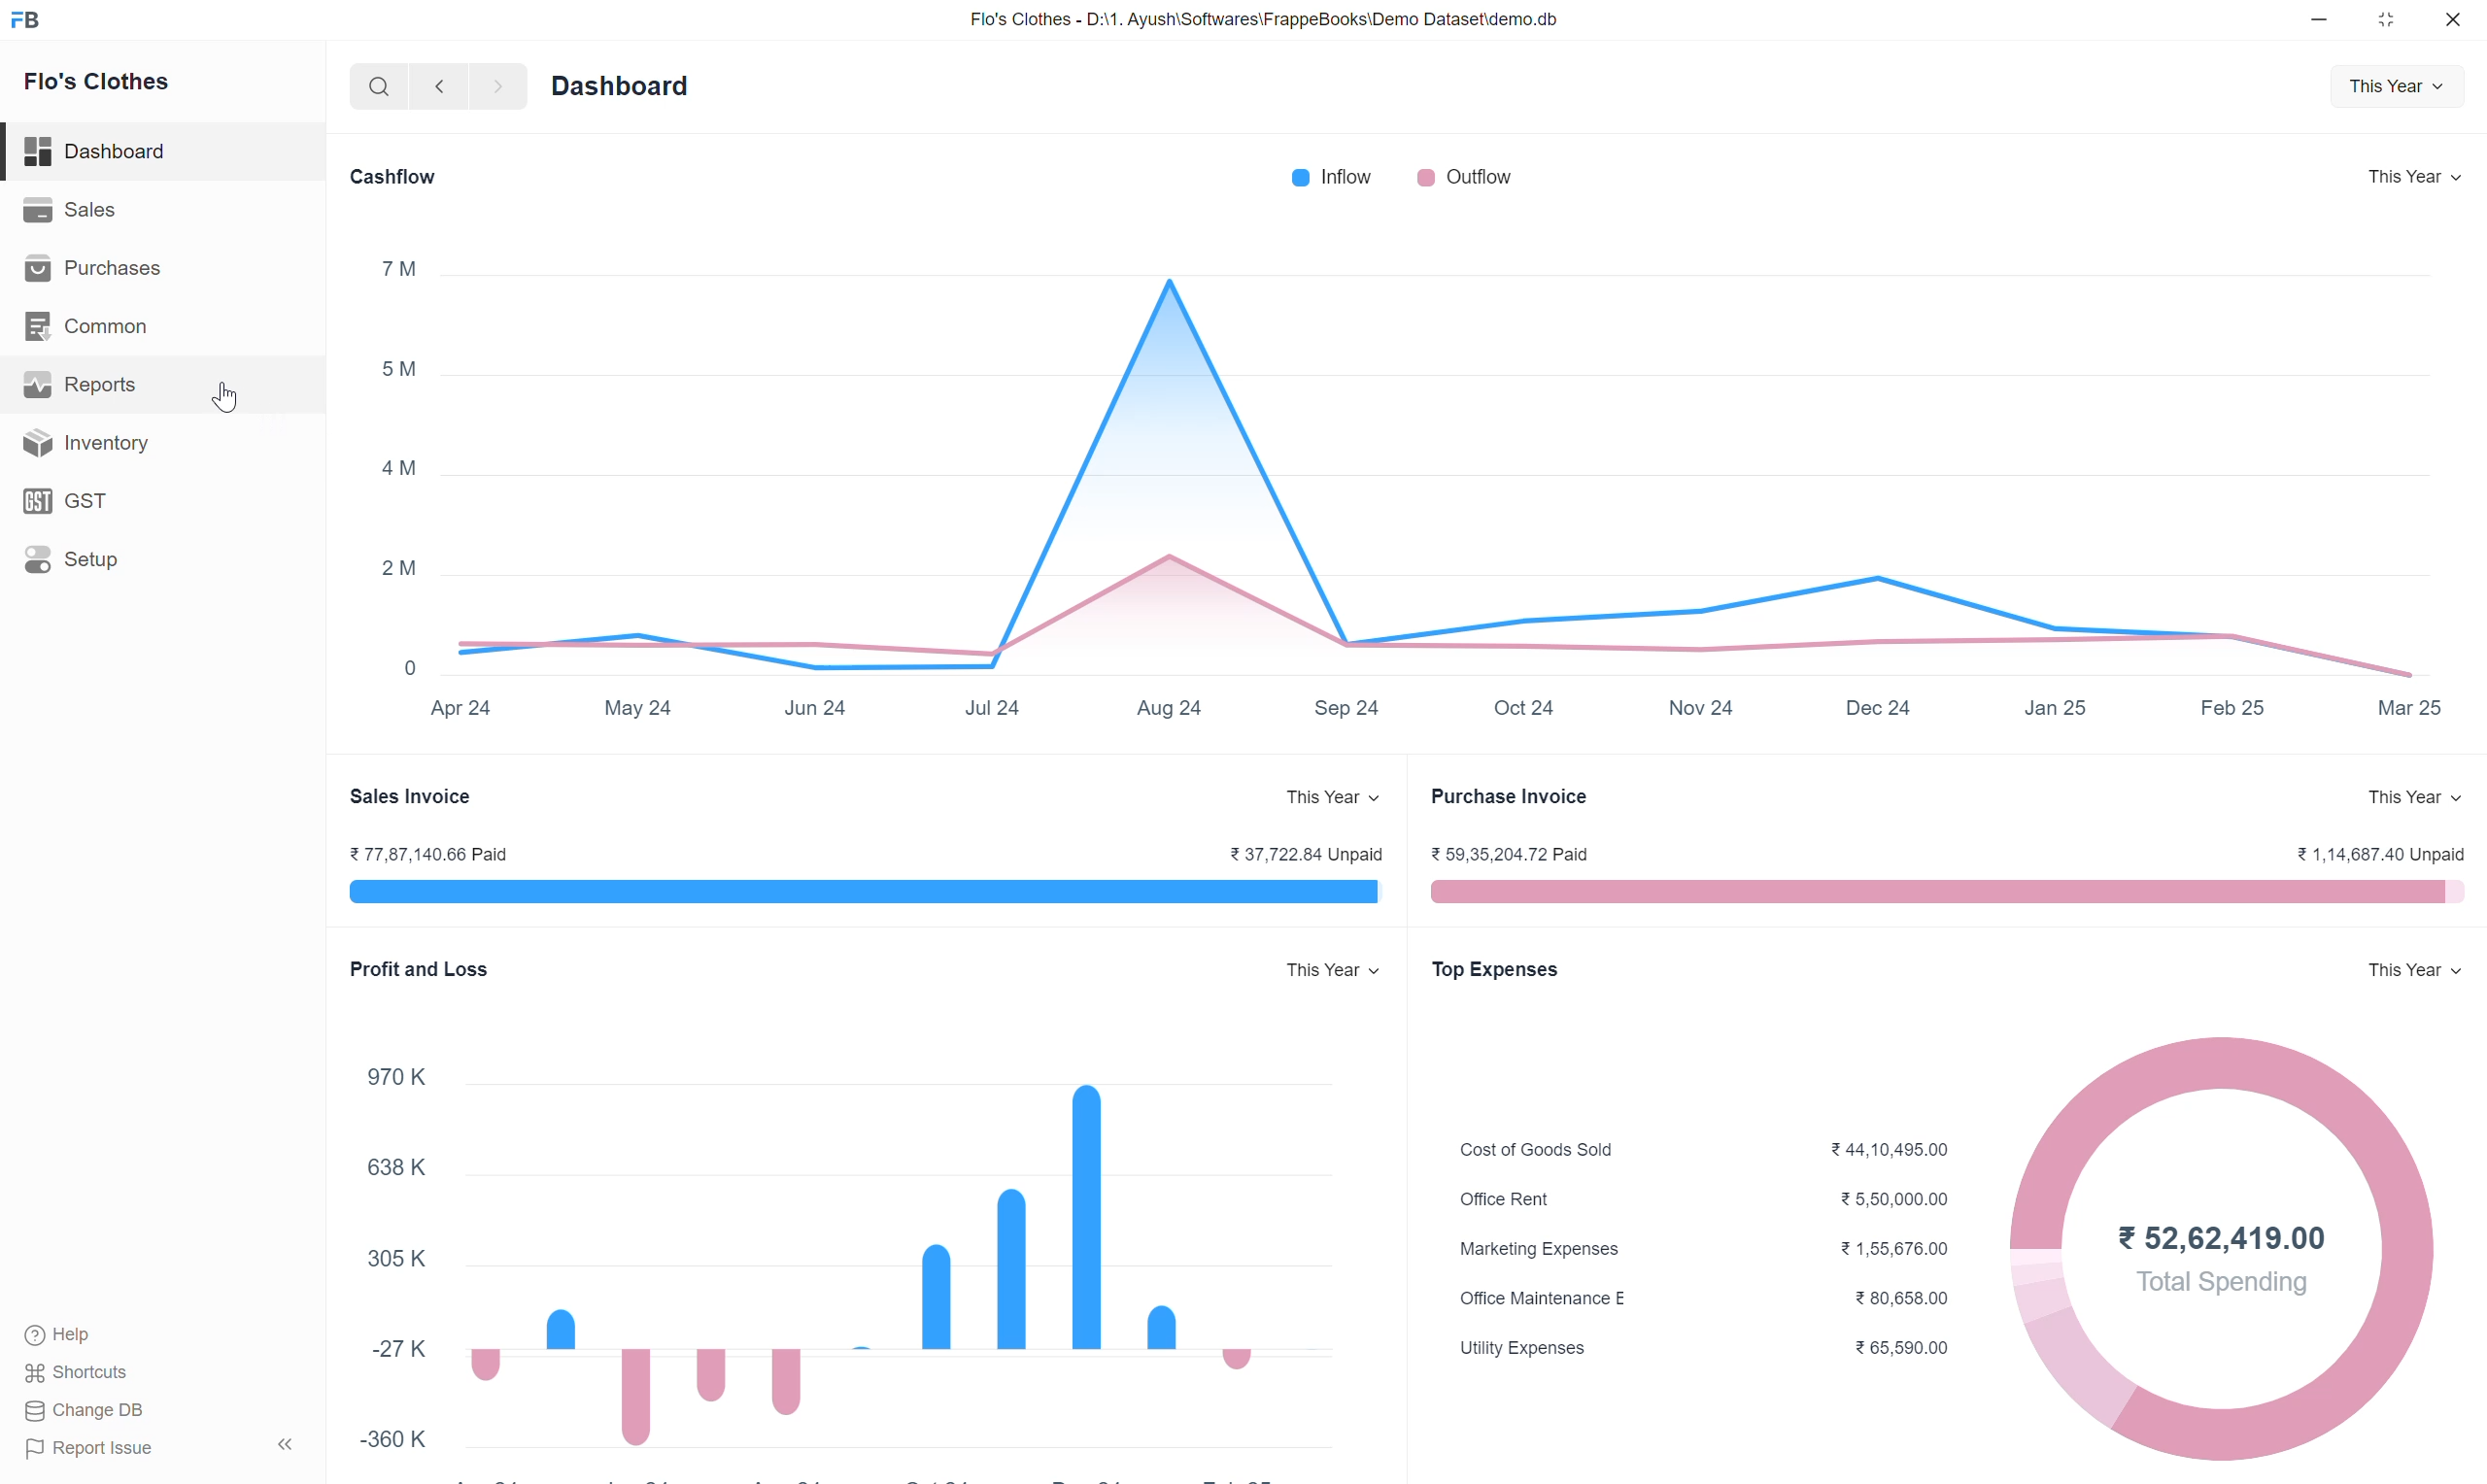 The width and height of the screenshot is (2487, 1484). What do you see at coordinates (2210, 1232) in the screenshot?
I see `¥52,62,419.00` at bounding box center [2210, 1232].